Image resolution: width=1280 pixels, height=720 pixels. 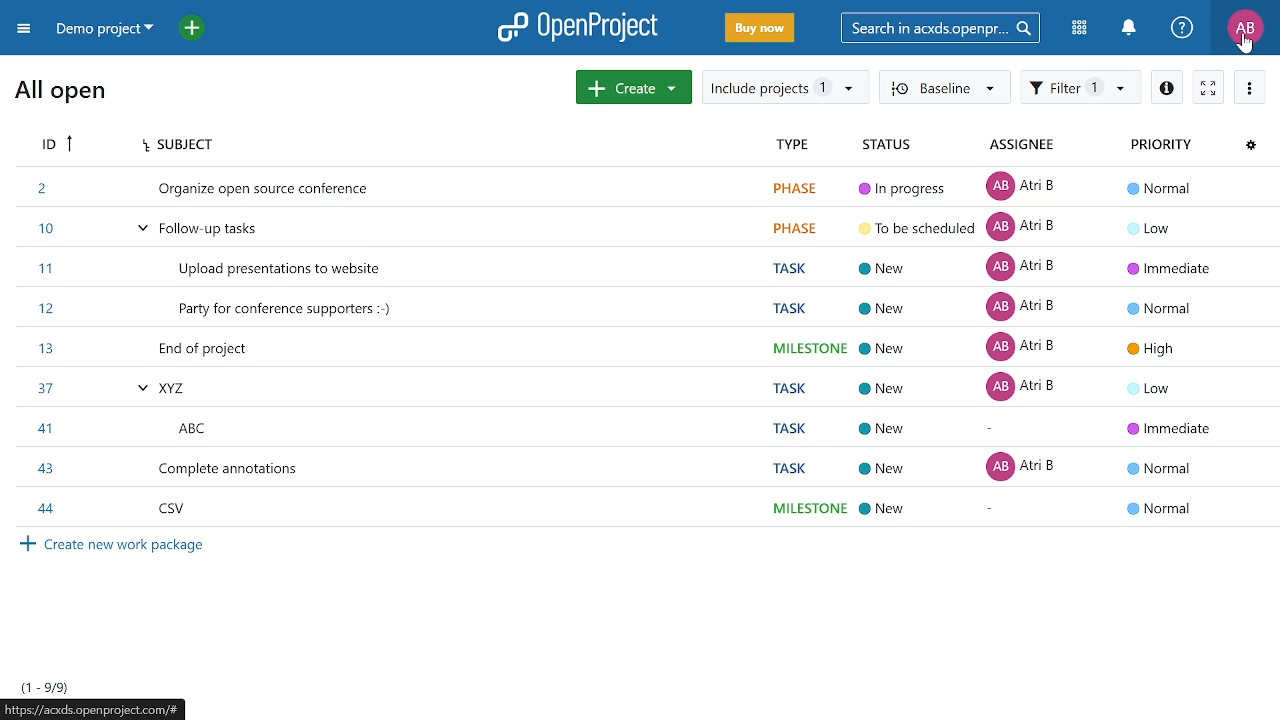 I want to click on task priority, so click(x=1163, y=349).